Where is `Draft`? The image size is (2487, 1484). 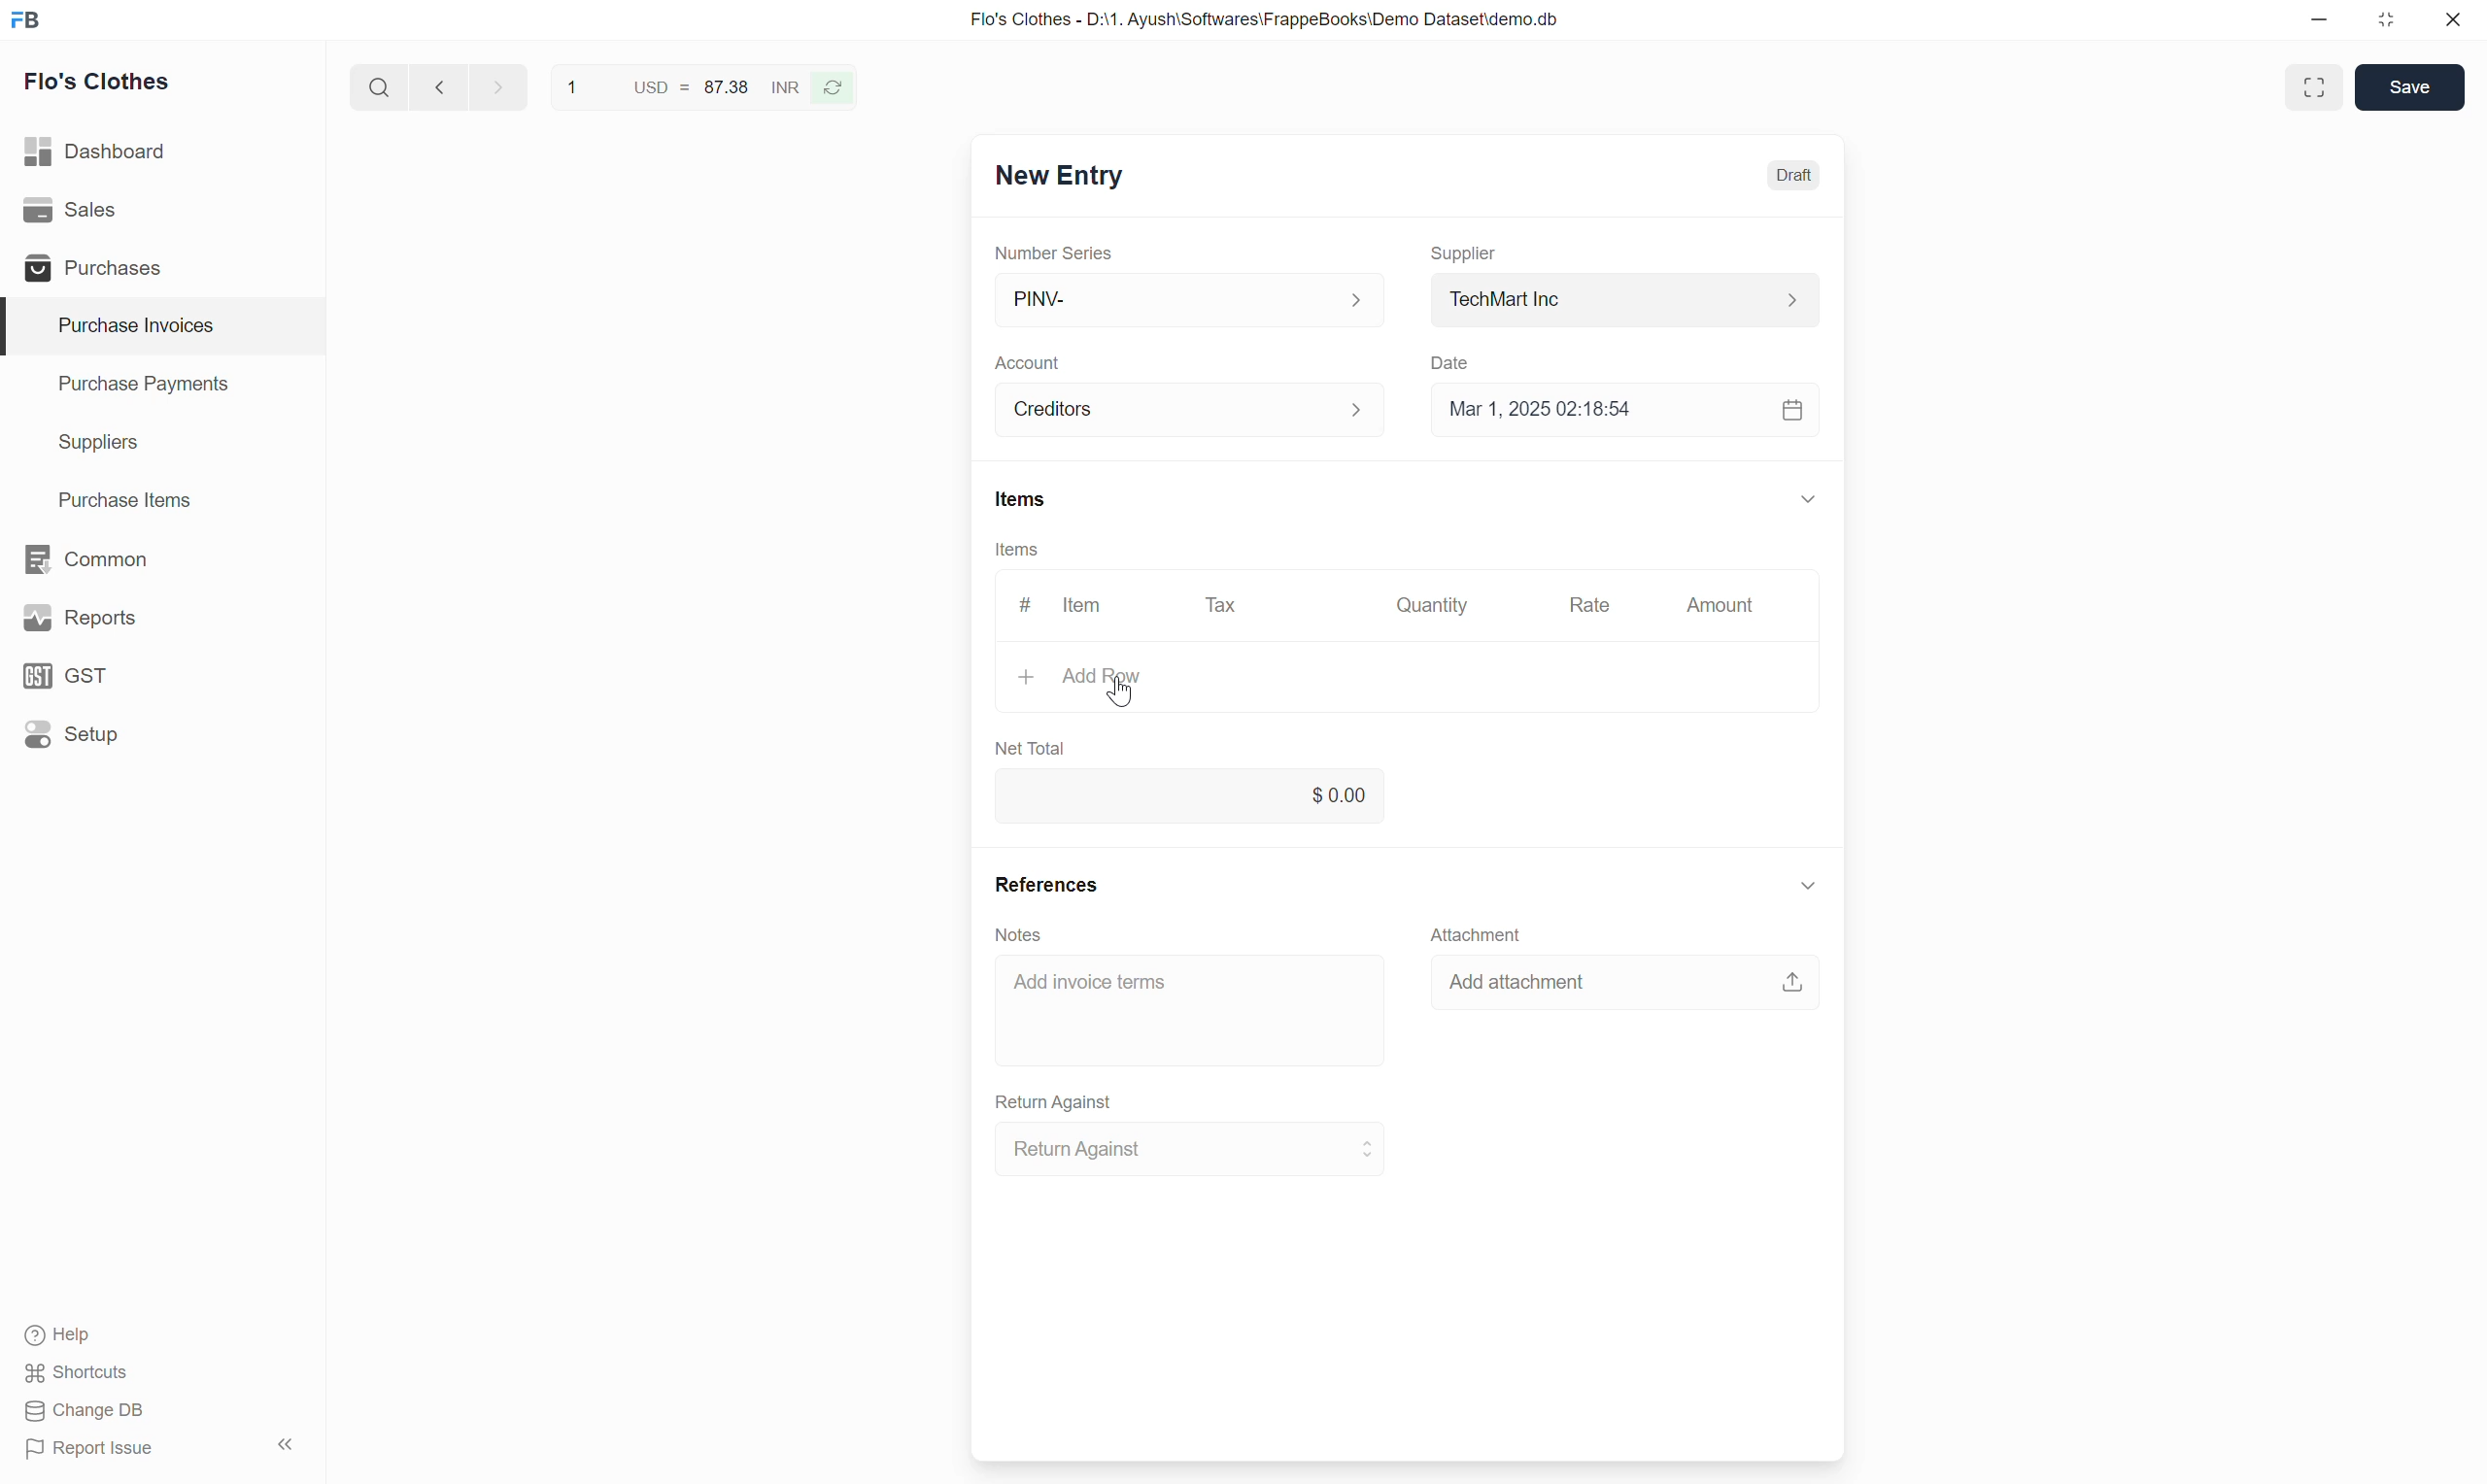
Draft is located at coordinates (1795, 176).